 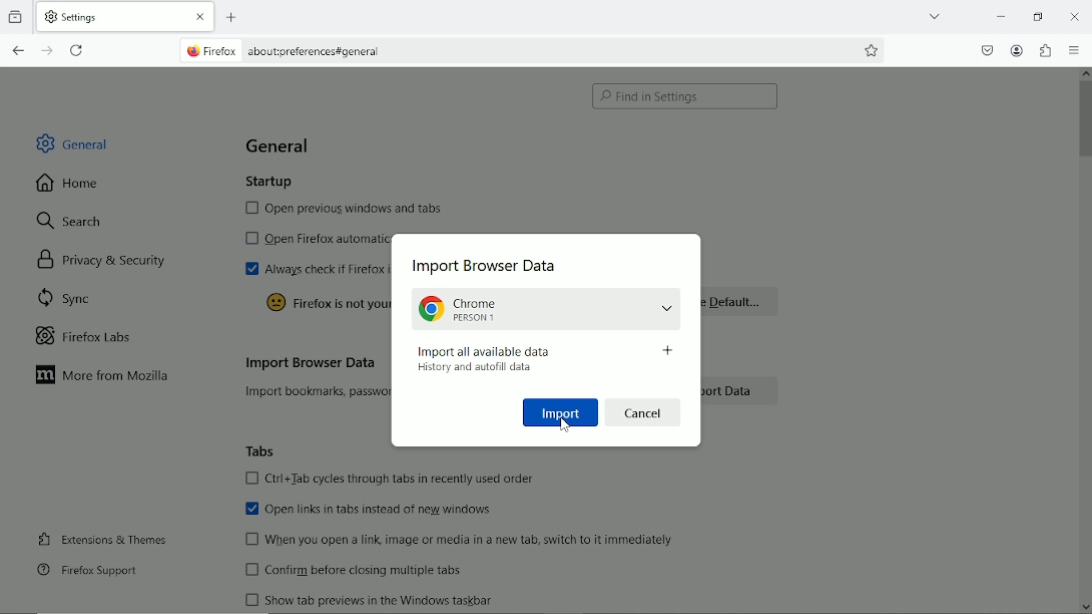 What do you see at coordinates (277, 141) in the screenshot?
I see `General` at bounding box center [277, 141].